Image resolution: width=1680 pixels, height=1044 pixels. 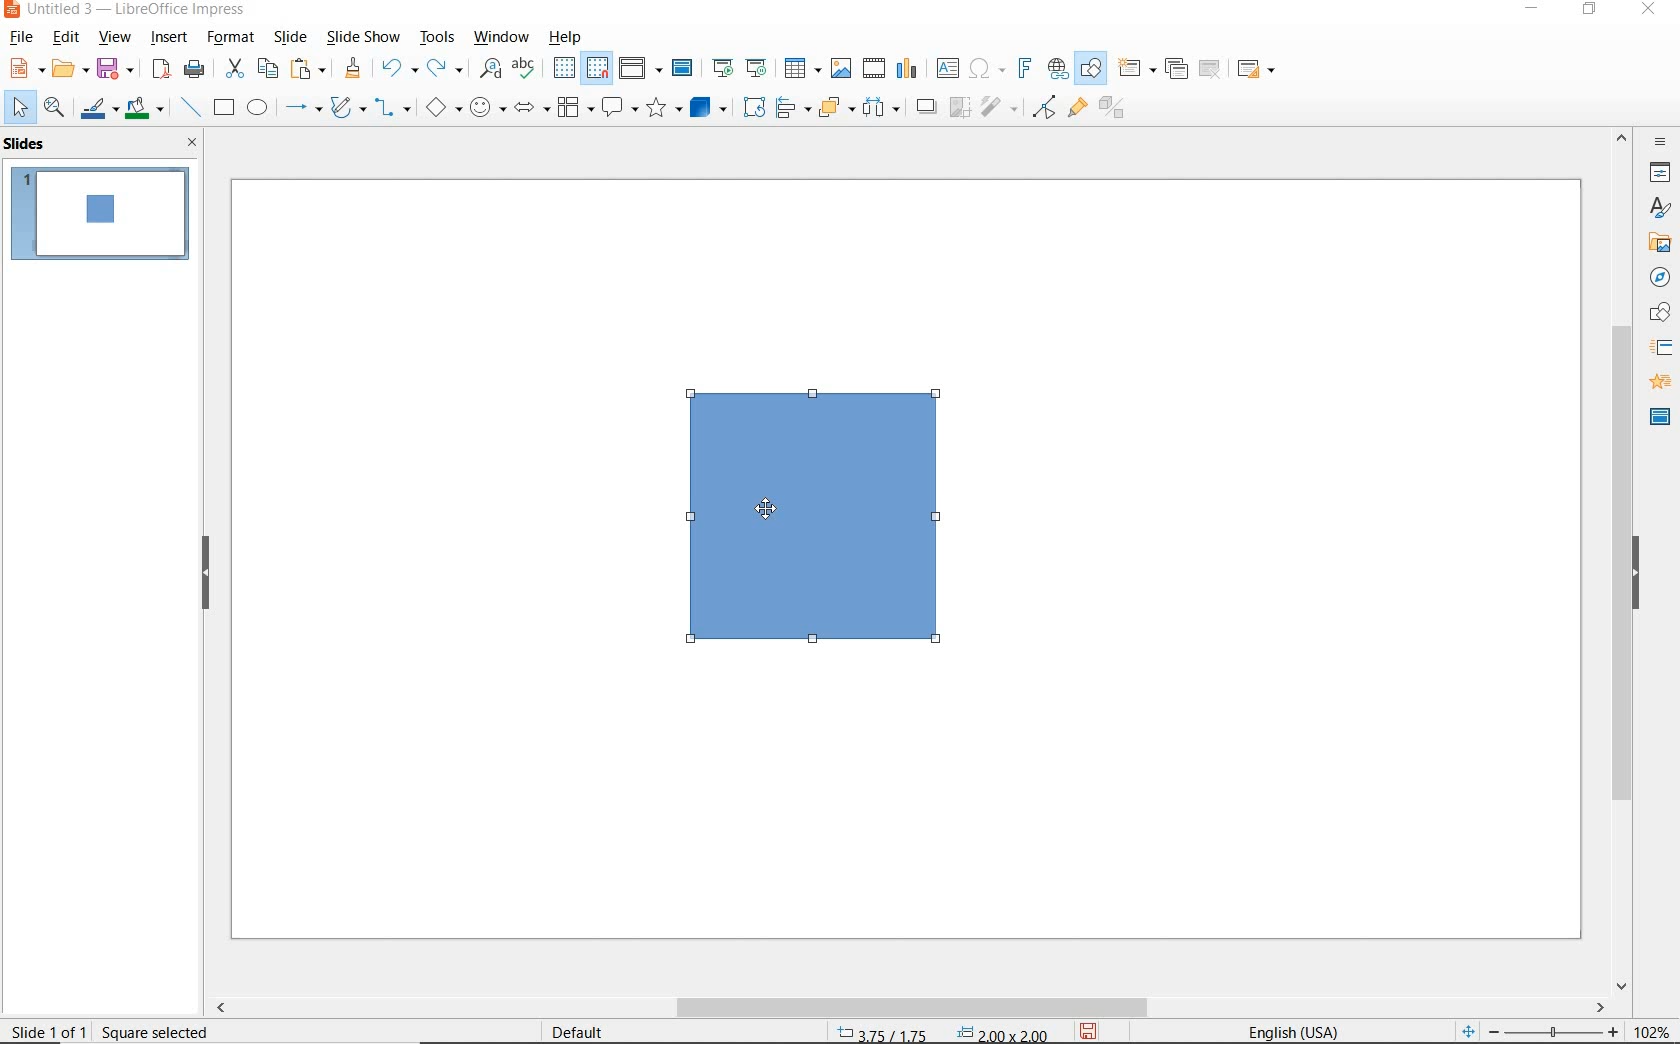 I want to click on toggle point edit mode, so click(x=1043, y=109).